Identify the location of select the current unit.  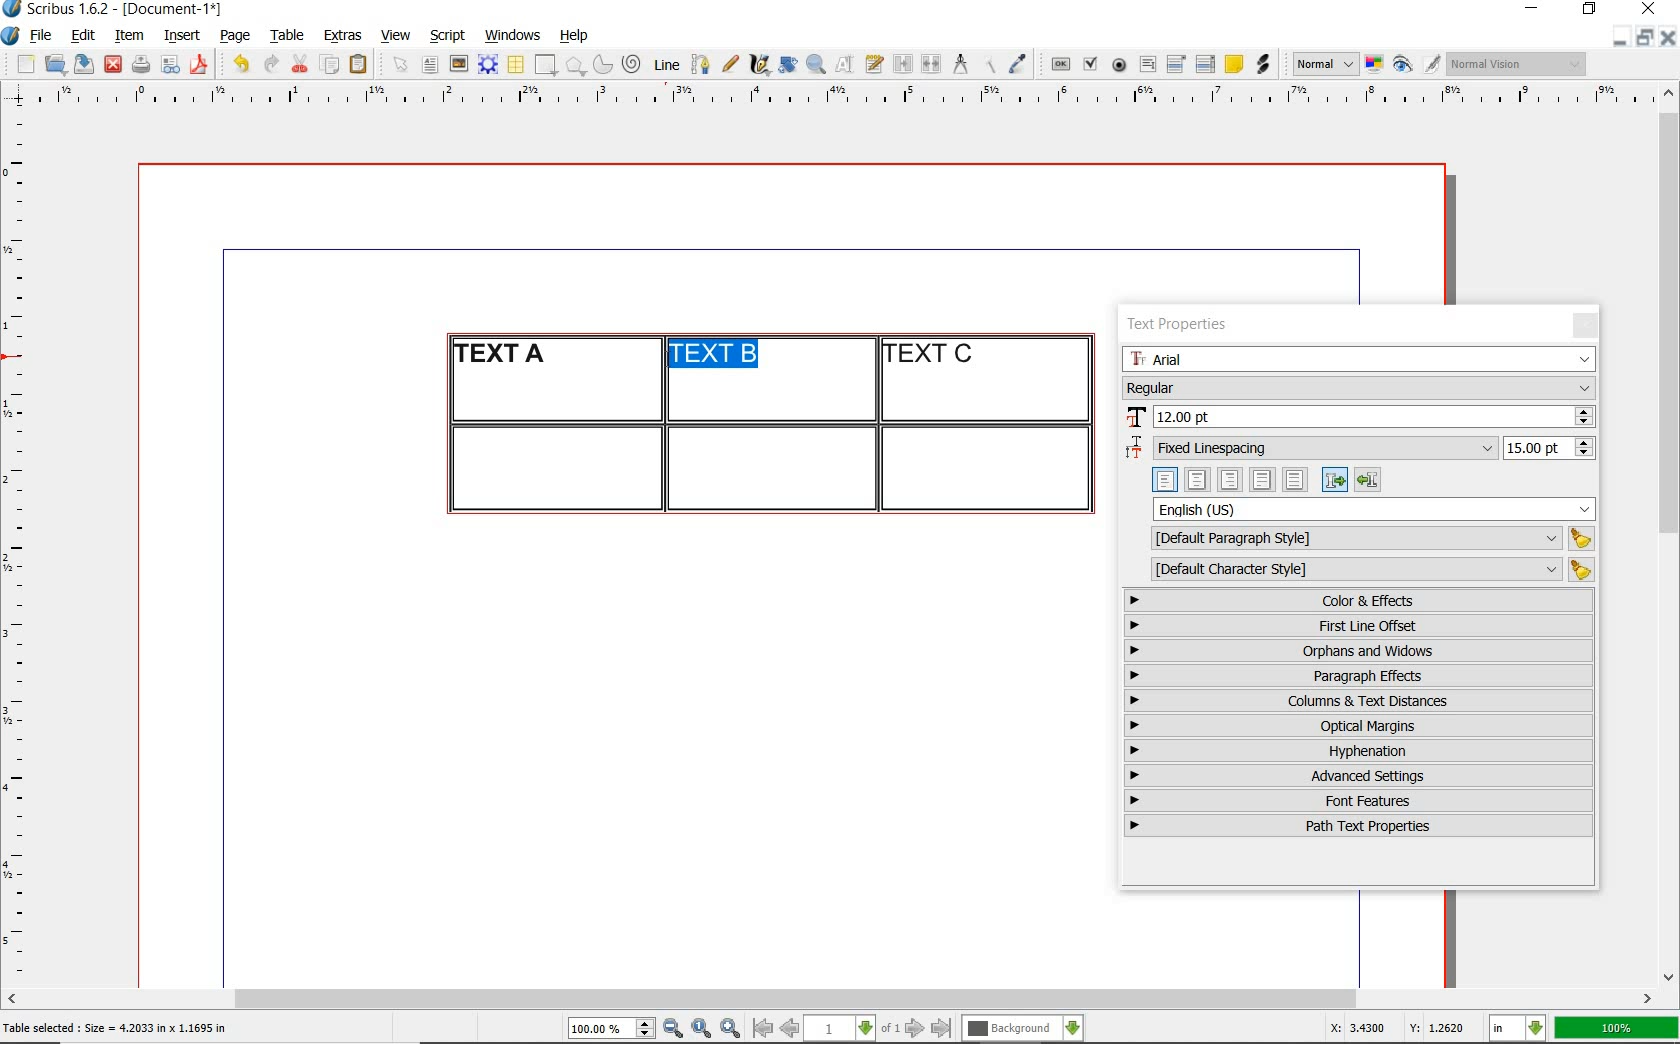
(1518, 1029).